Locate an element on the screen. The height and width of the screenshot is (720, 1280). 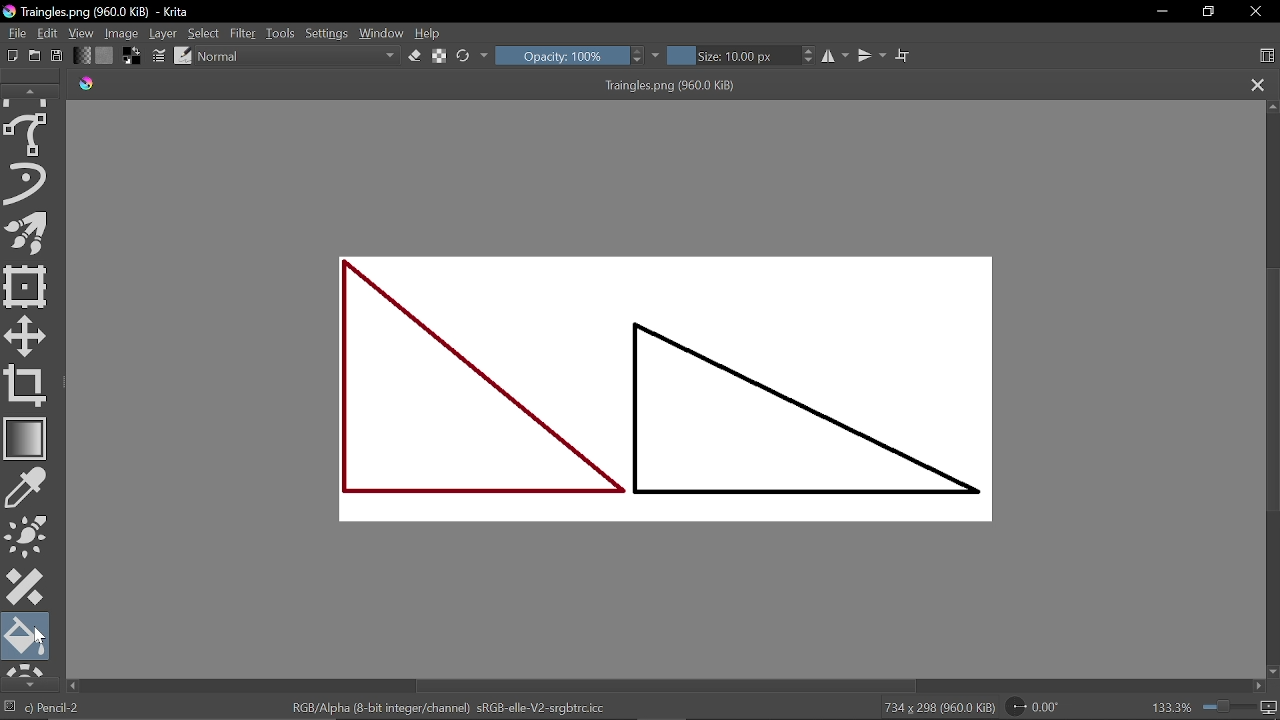
Pixel size is located at coordinates (1267, 708).